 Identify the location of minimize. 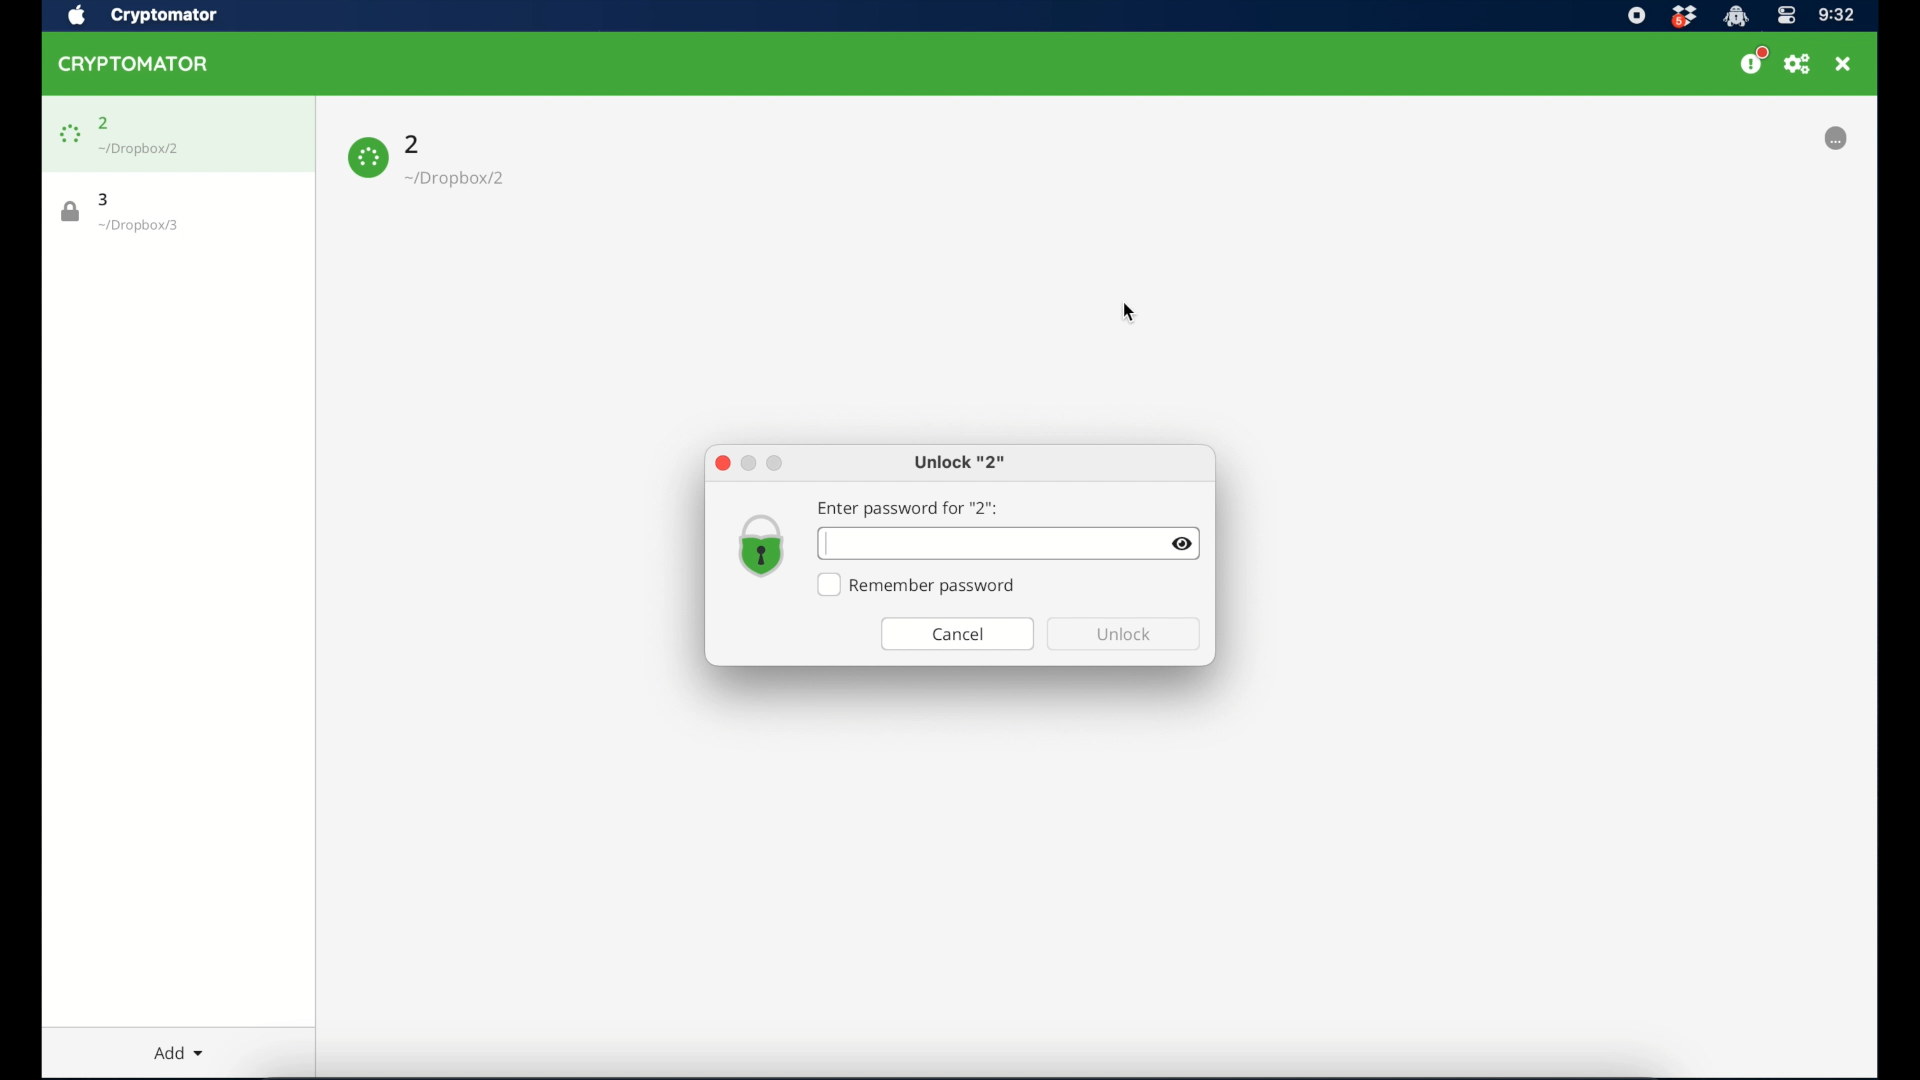
(747, 463).